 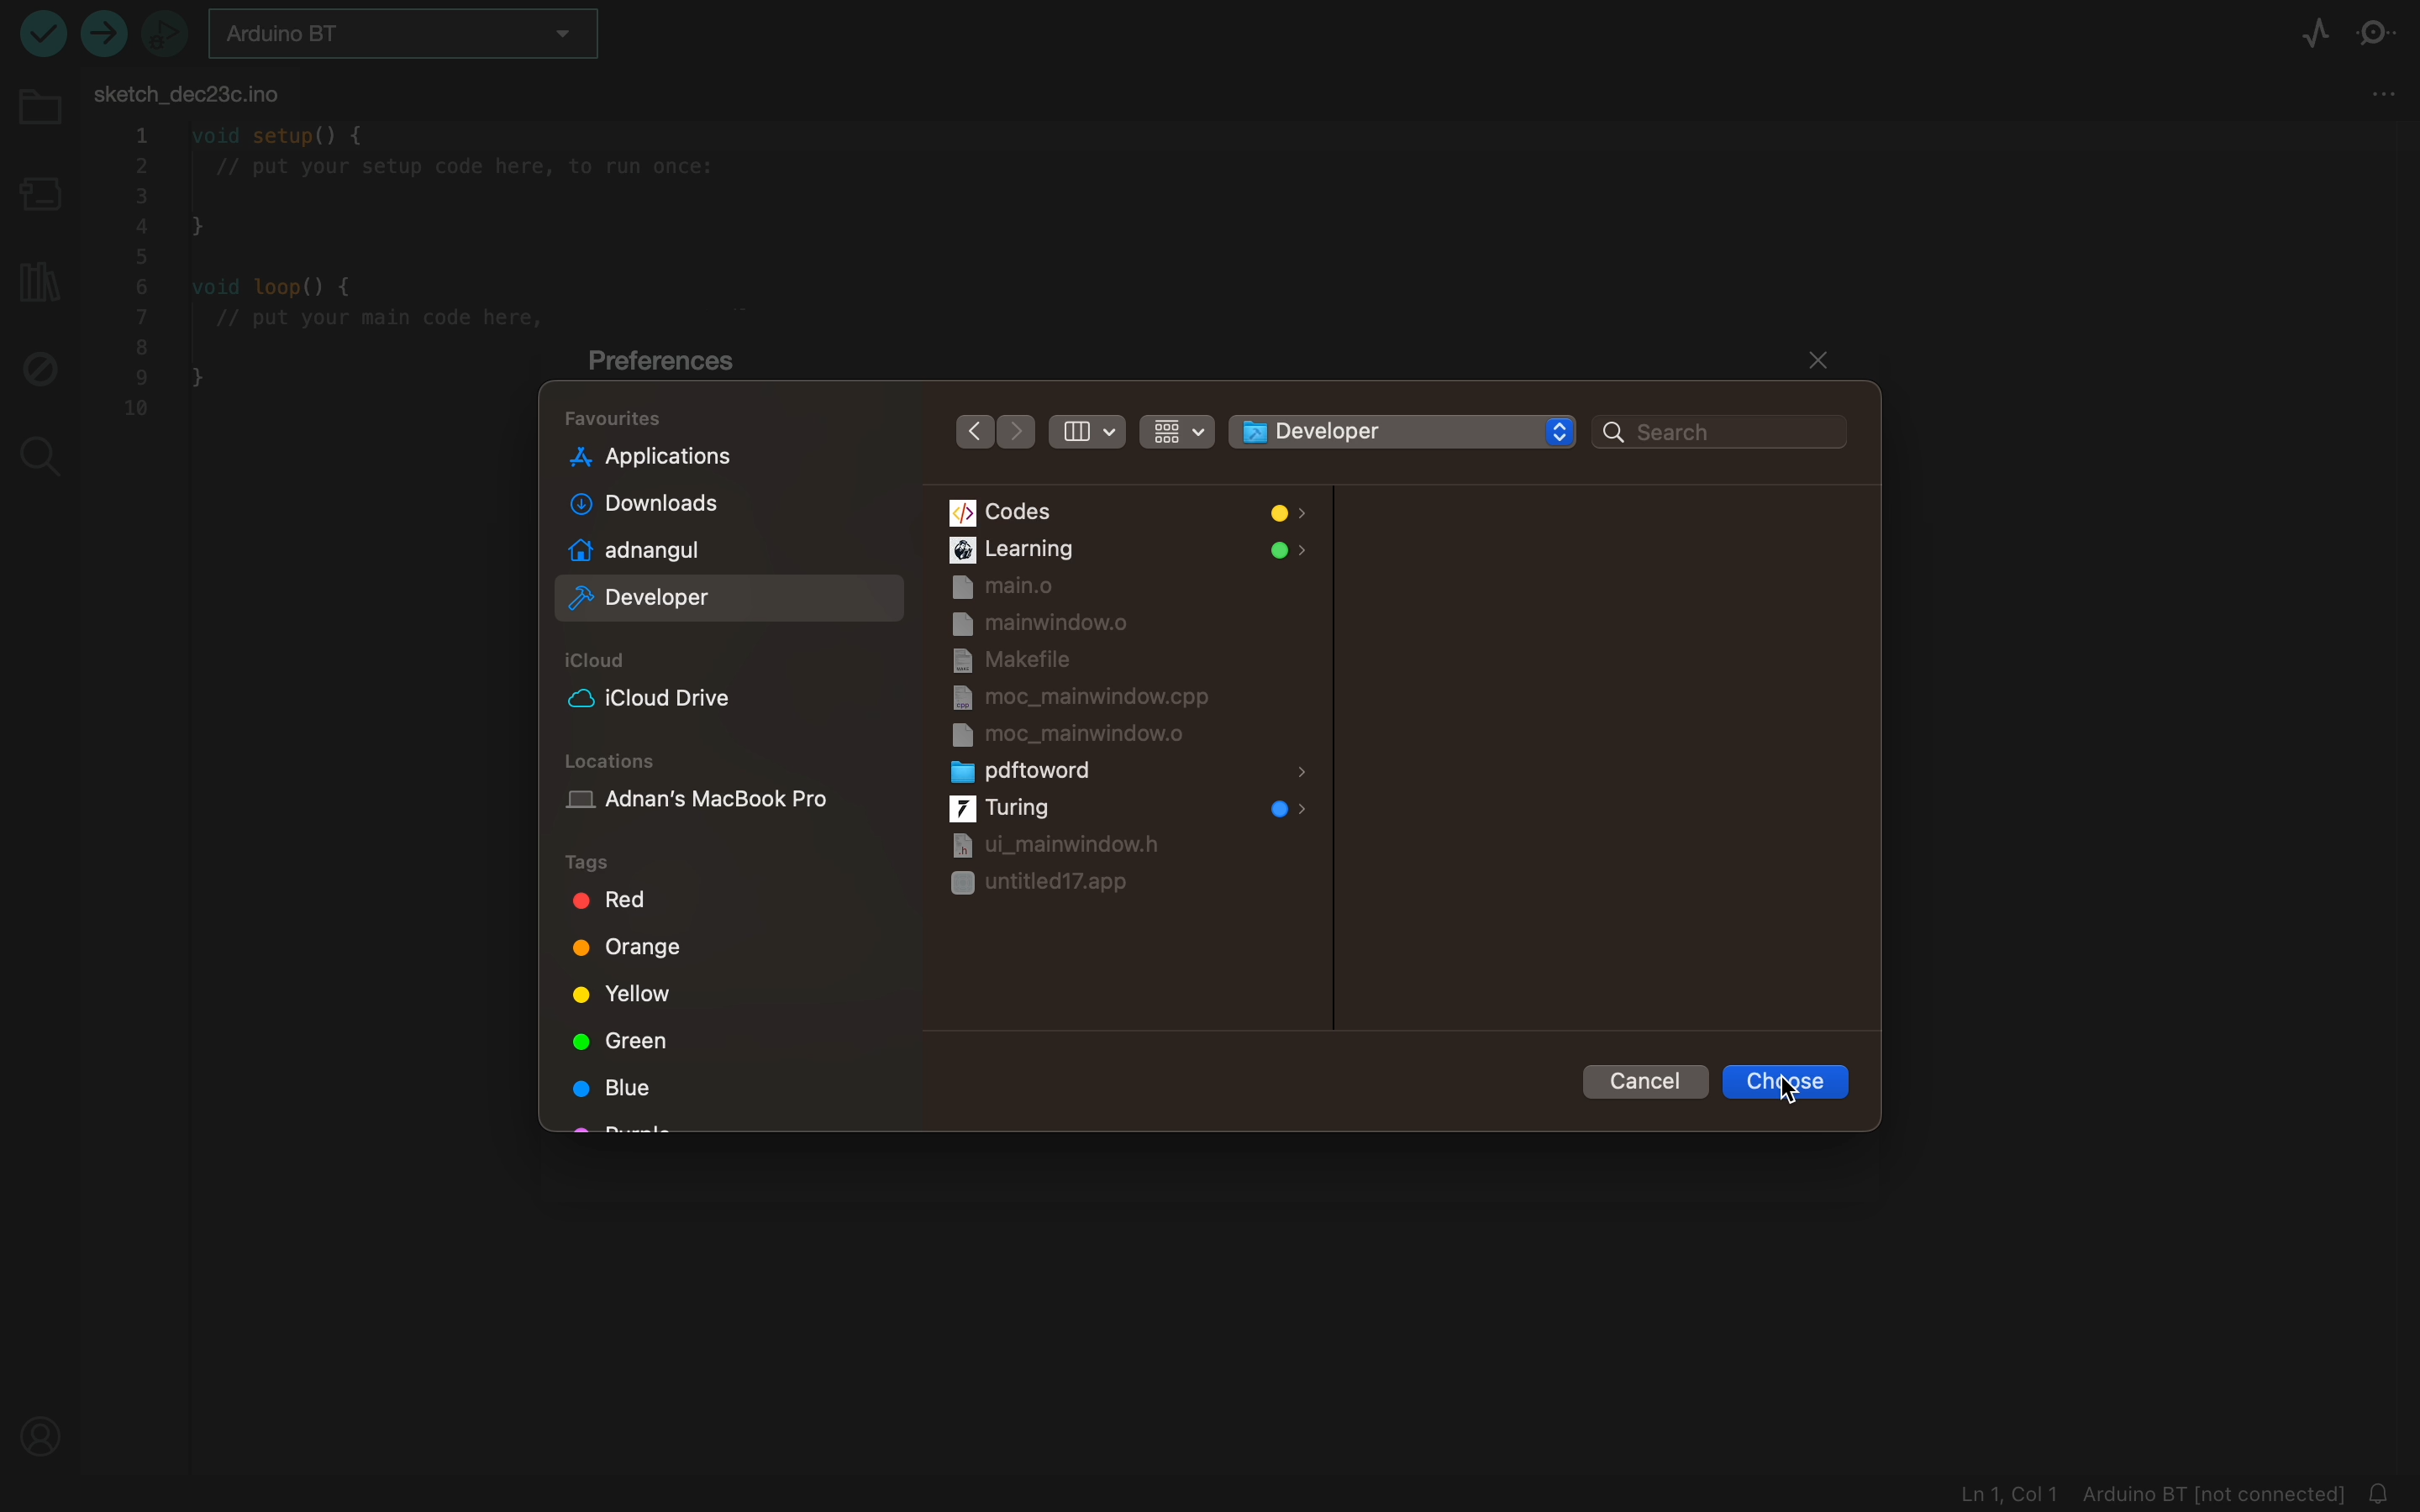 I want to click on moc main window, so click(x=1083, y=736).